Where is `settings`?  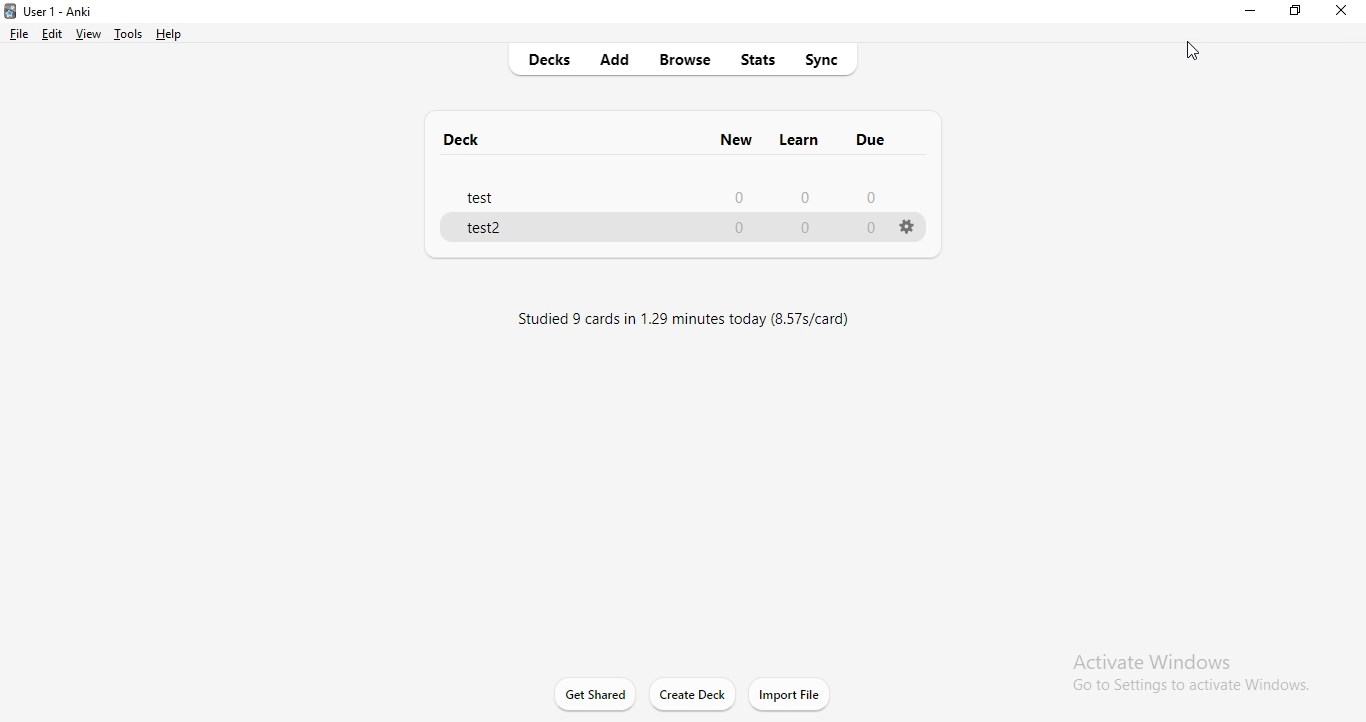 settings is located at coordinates (910, 228).